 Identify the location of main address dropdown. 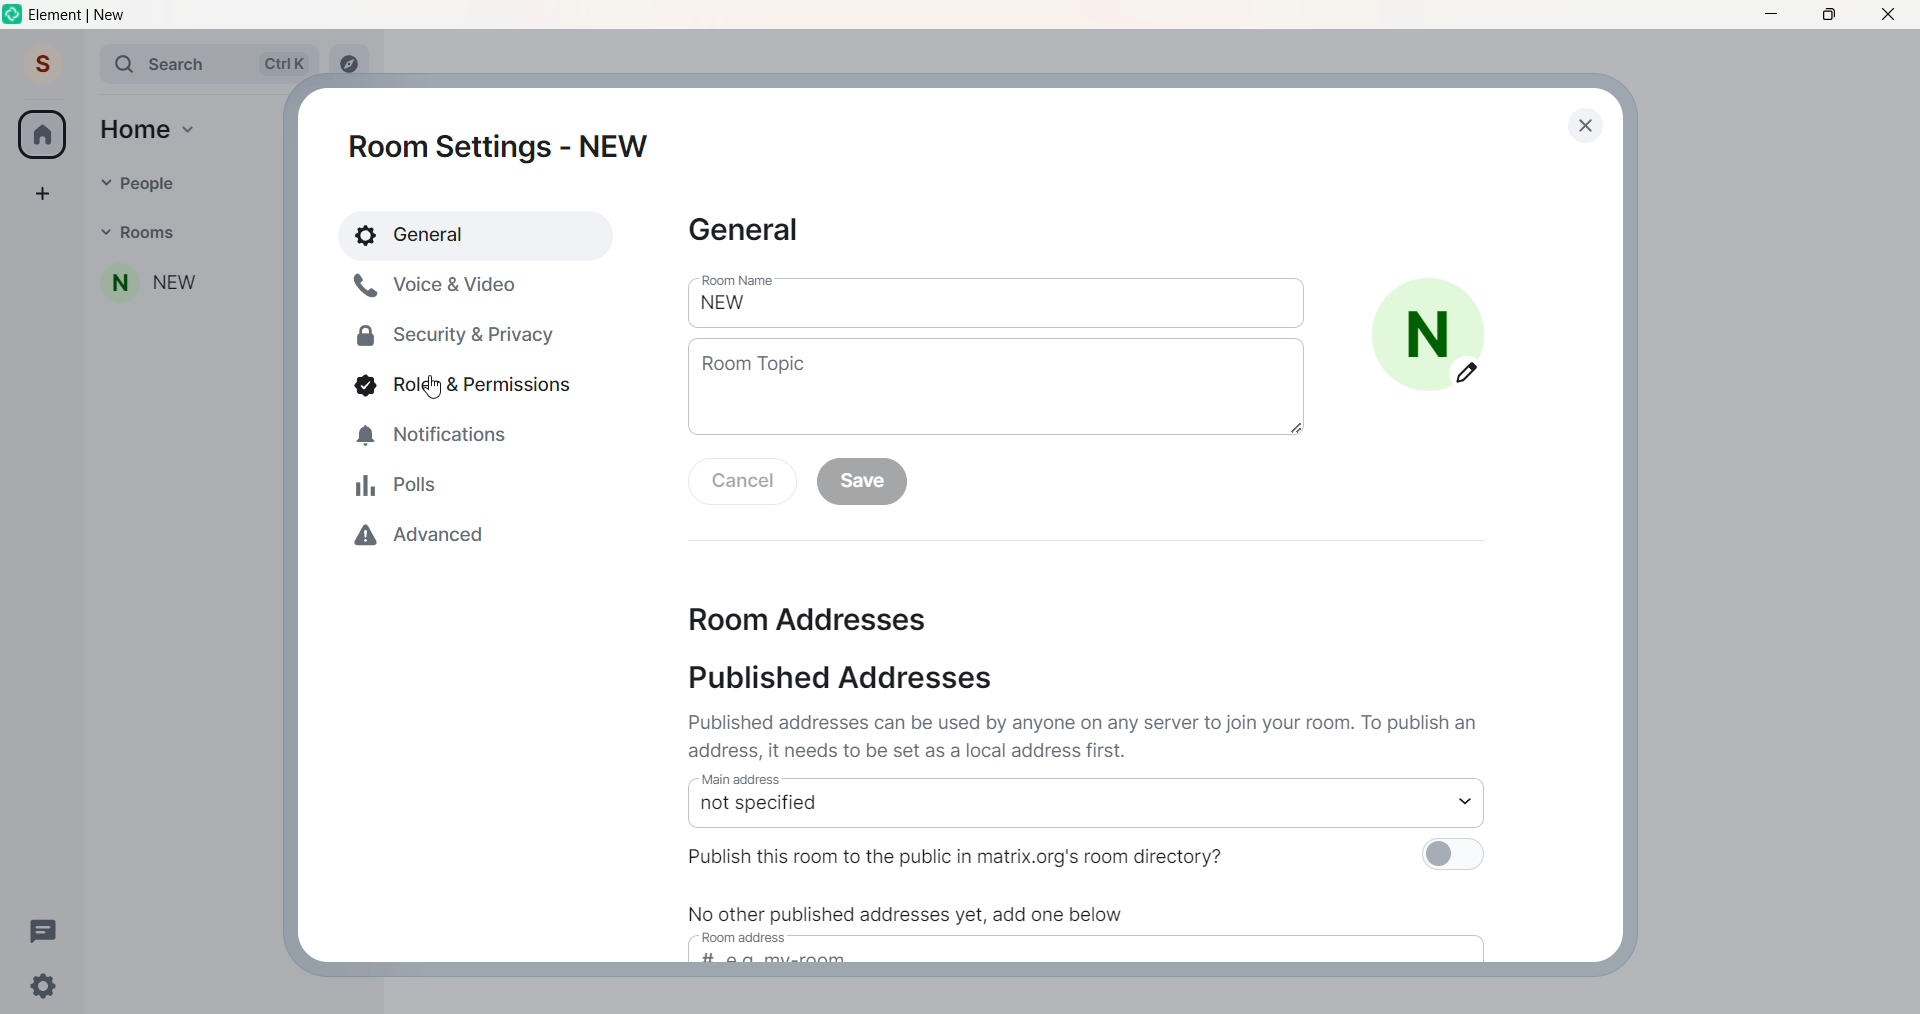
(1477, 800).